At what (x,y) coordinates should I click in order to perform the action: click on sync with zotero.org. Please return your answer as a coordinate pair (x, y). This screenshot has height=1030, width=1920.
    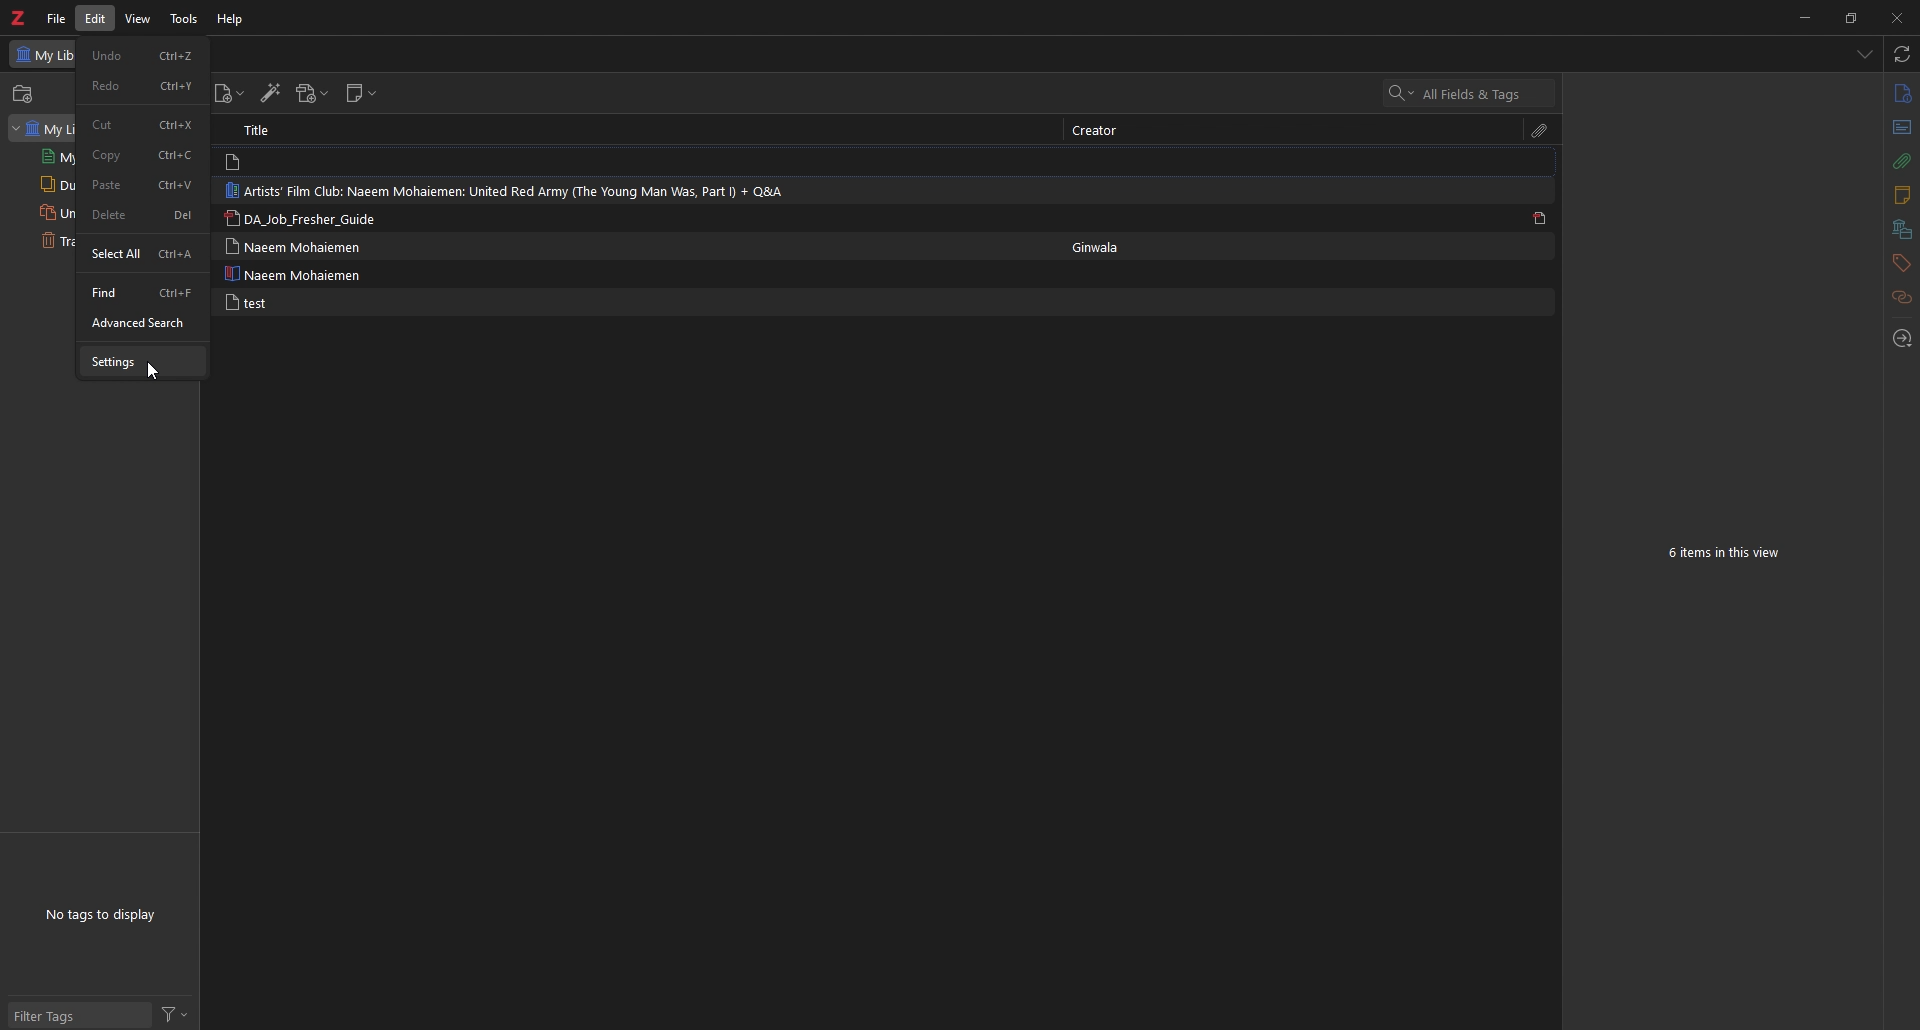
    Looking at the image, I should click on (1903, 54).